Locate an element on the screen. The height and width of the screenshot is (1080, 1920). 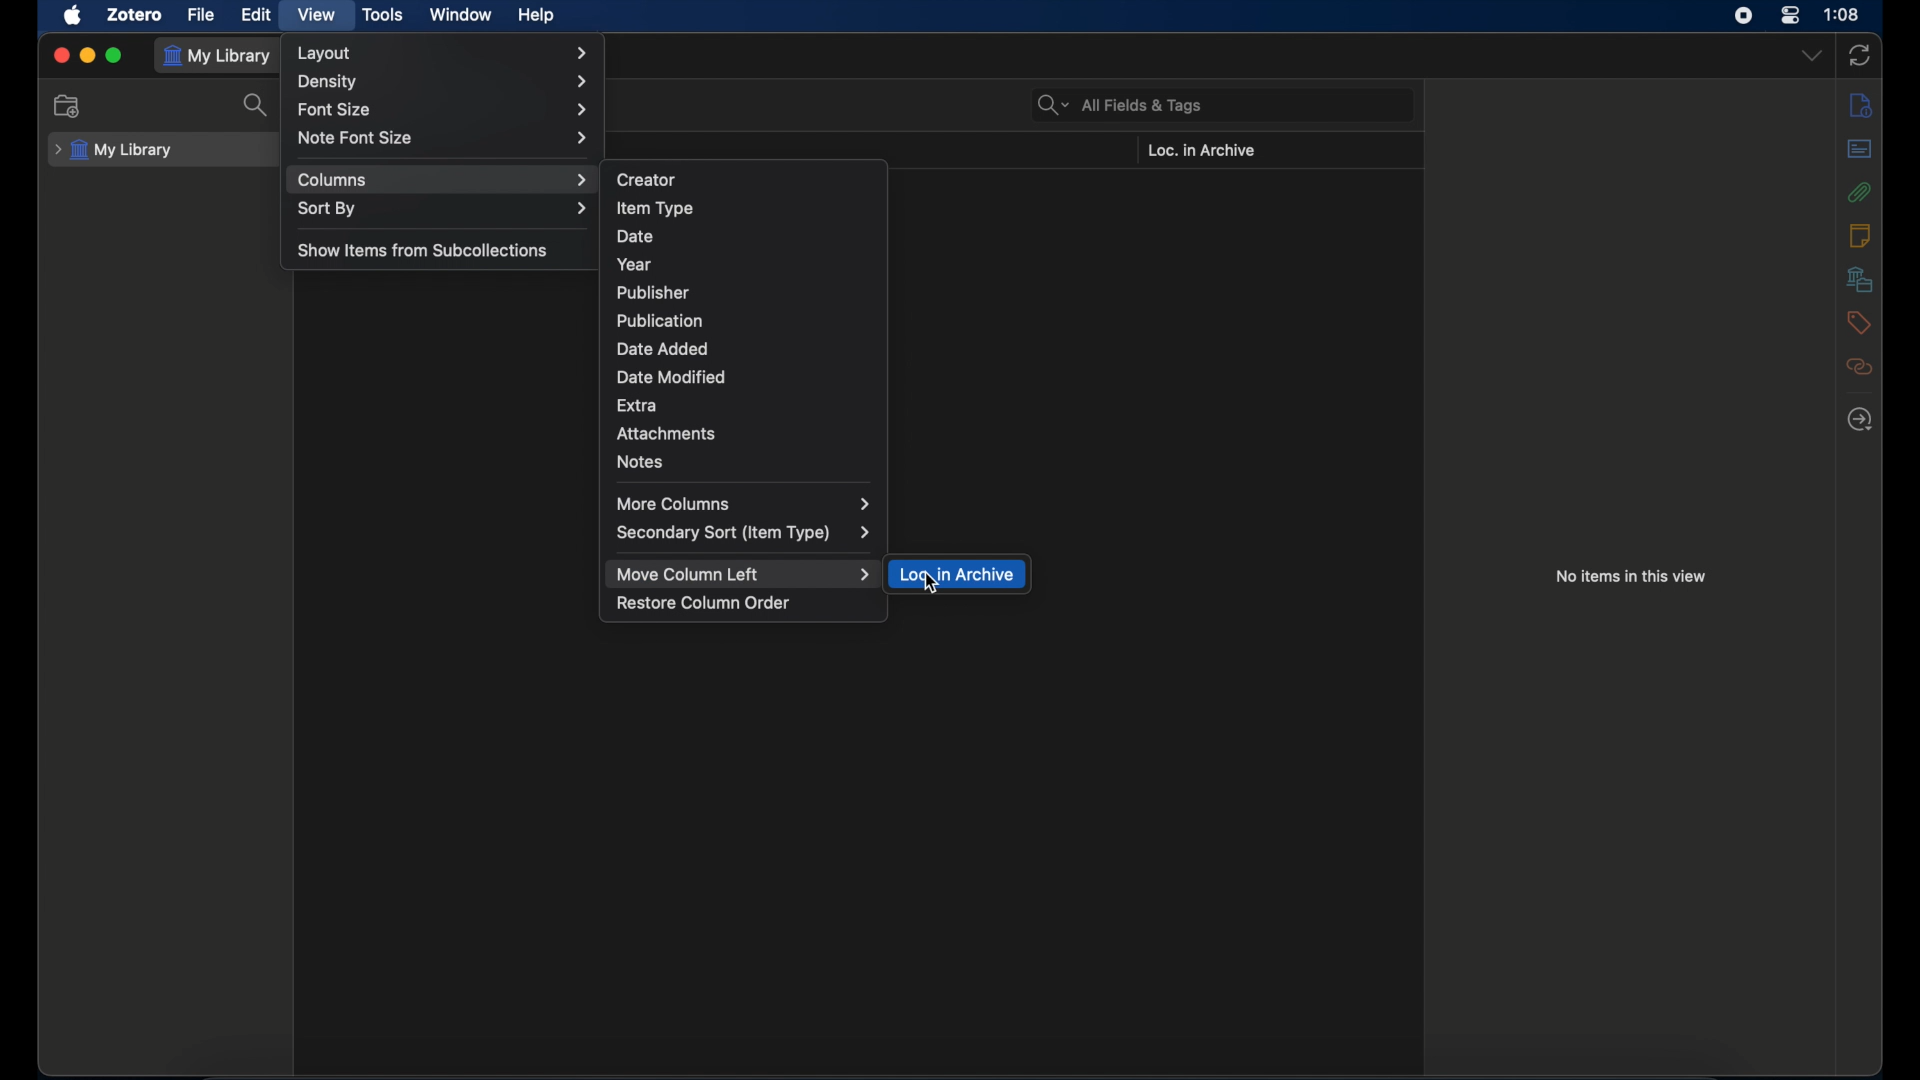
edit is located at coordinates (257, 15).